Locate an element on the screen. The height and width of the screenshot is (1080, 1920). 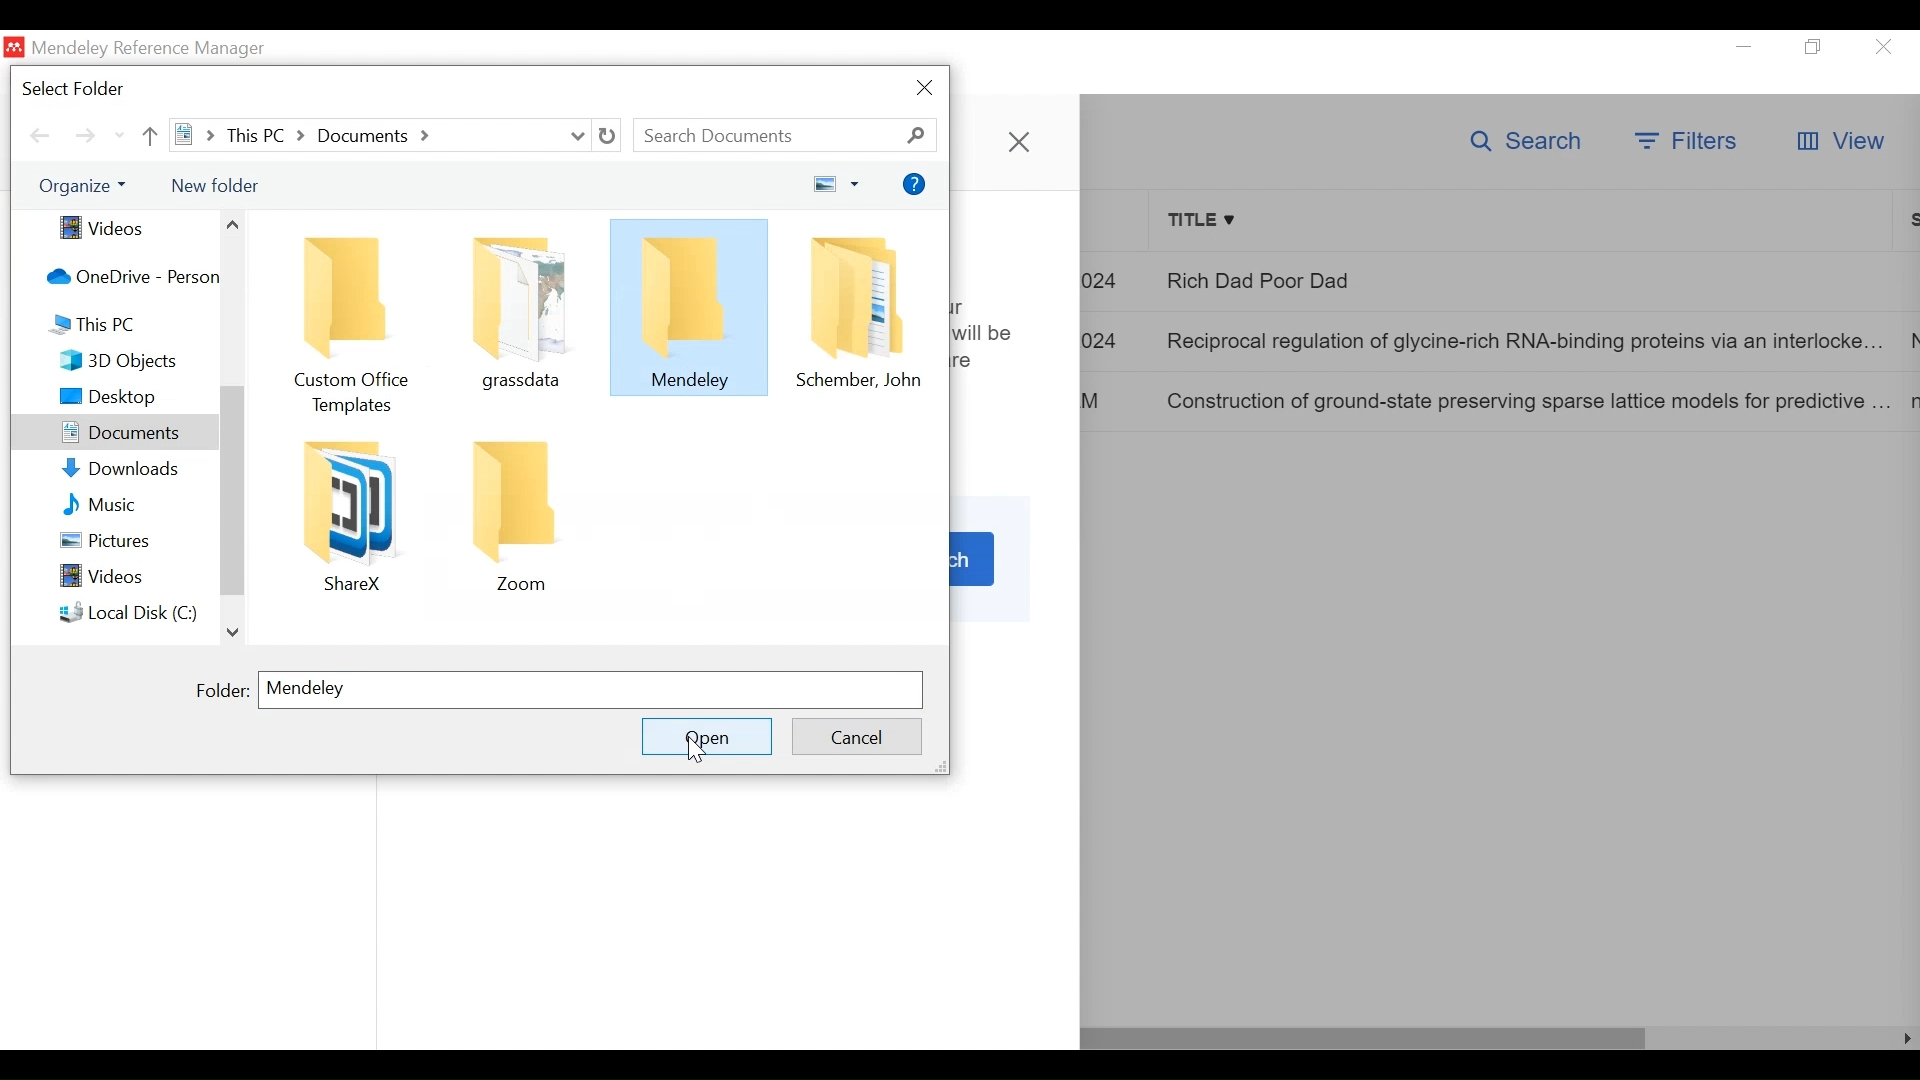
Folder is located at coordinates (349, 514).